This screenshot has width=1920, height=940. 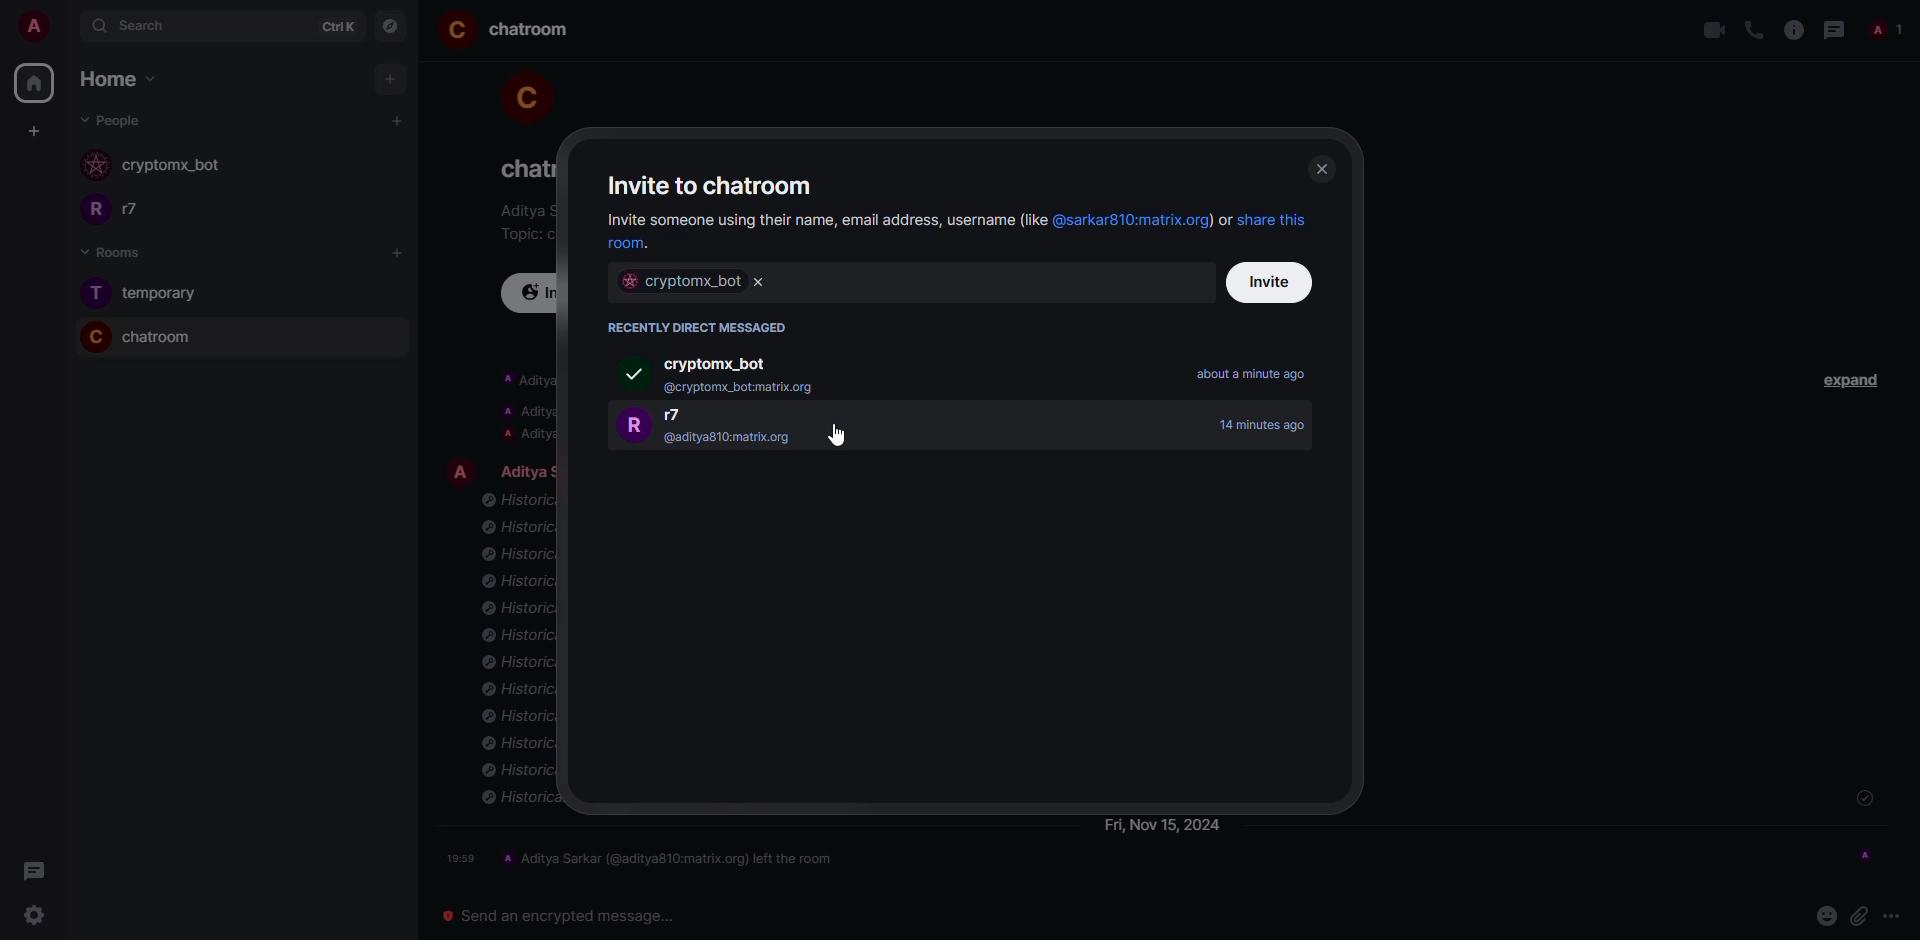 What do you see at coordinates (399, 120) in the screenshot?
I see `add` at bounding box center [399, 120].